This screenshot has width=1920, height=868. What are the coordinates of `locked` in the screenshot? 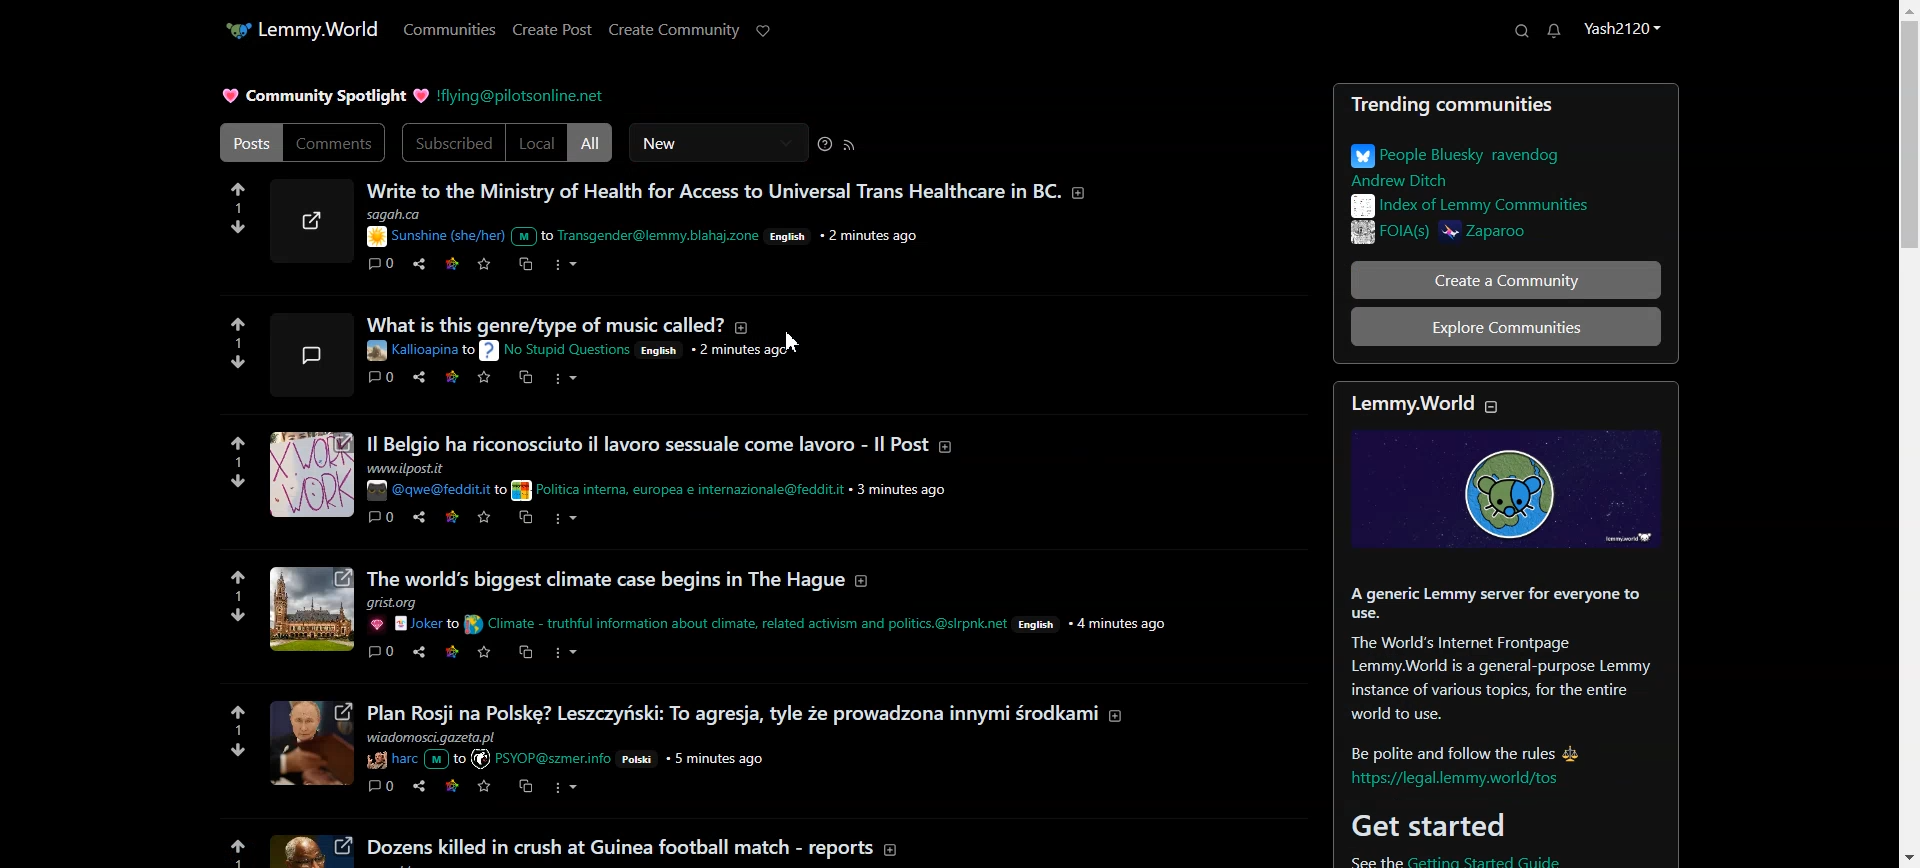 It's located at (1147, 328).